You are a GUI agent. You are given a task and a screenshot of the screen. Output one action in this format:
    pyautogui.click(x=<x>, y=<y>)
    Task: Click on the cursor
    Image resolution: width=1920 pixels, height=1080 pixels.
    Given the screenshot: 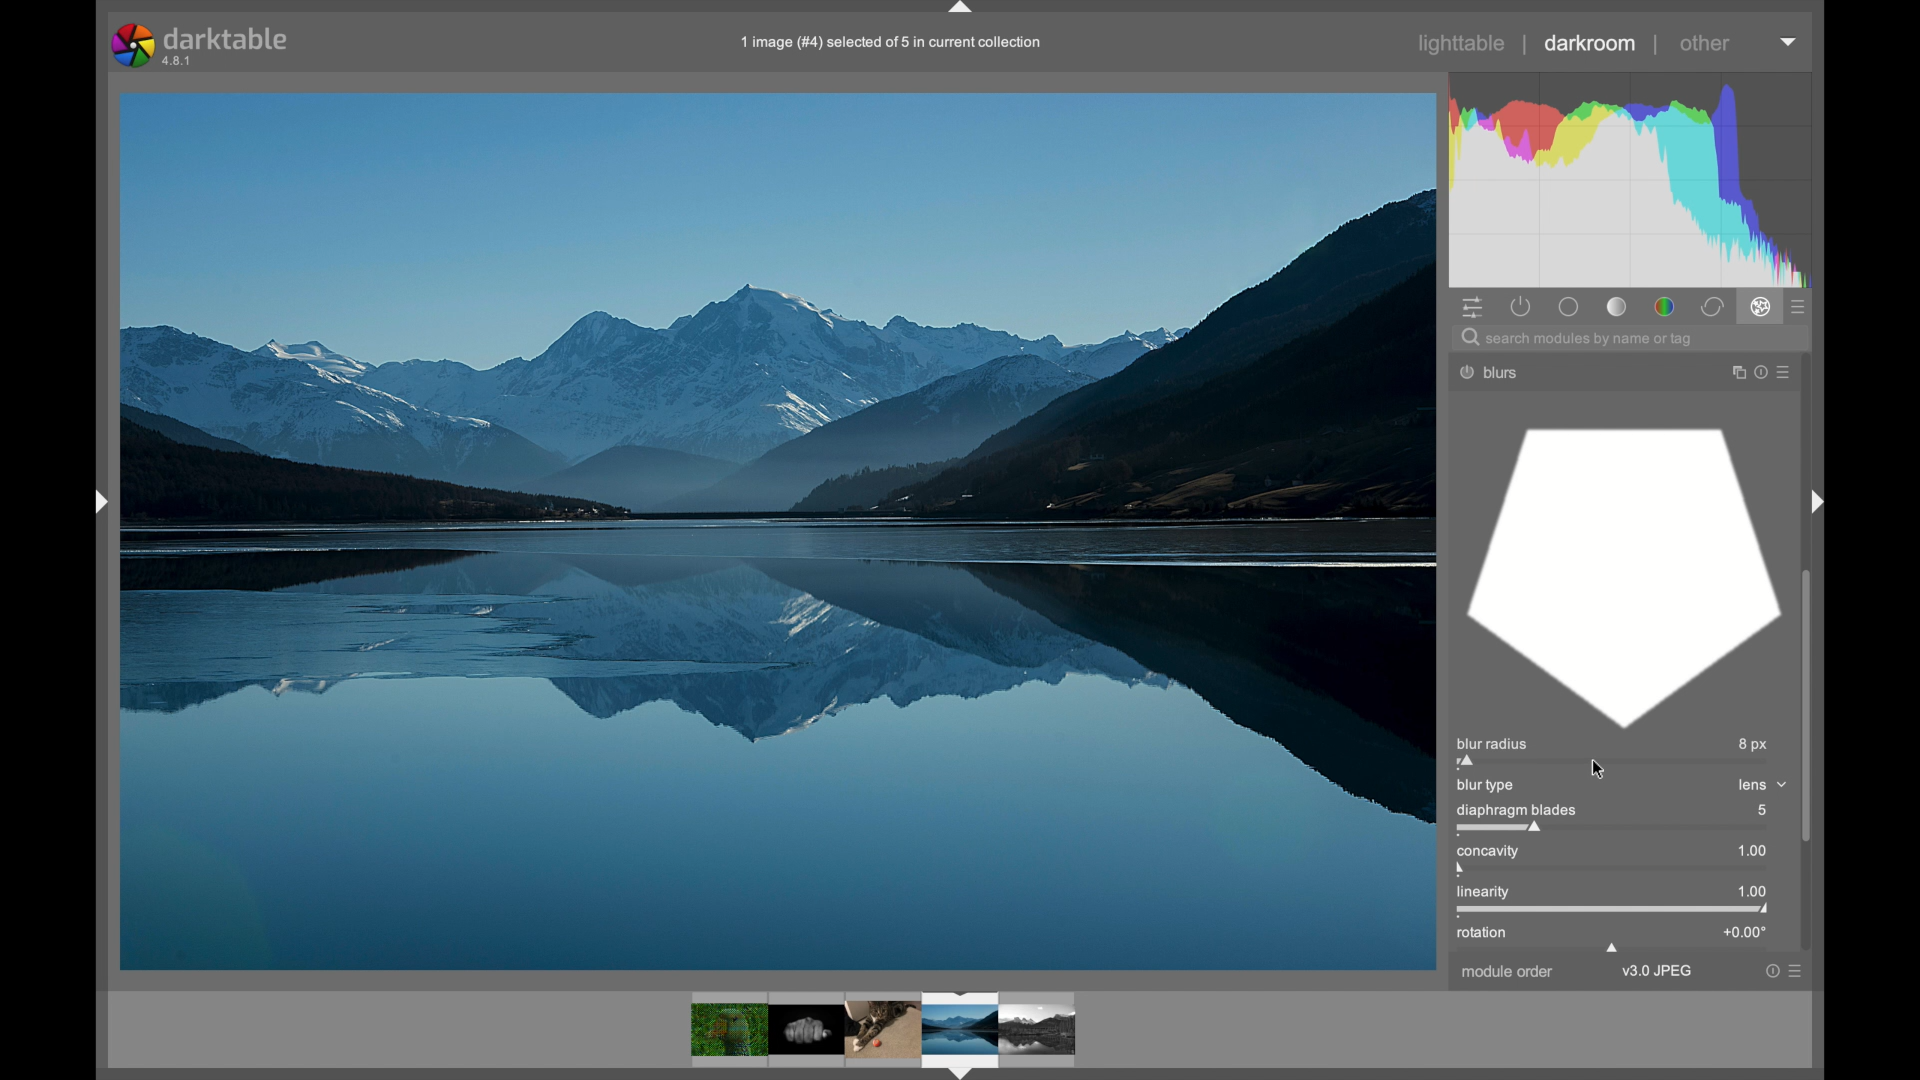 What is the action you would take?
    pyautogui.click(x=1600, y=768)
    